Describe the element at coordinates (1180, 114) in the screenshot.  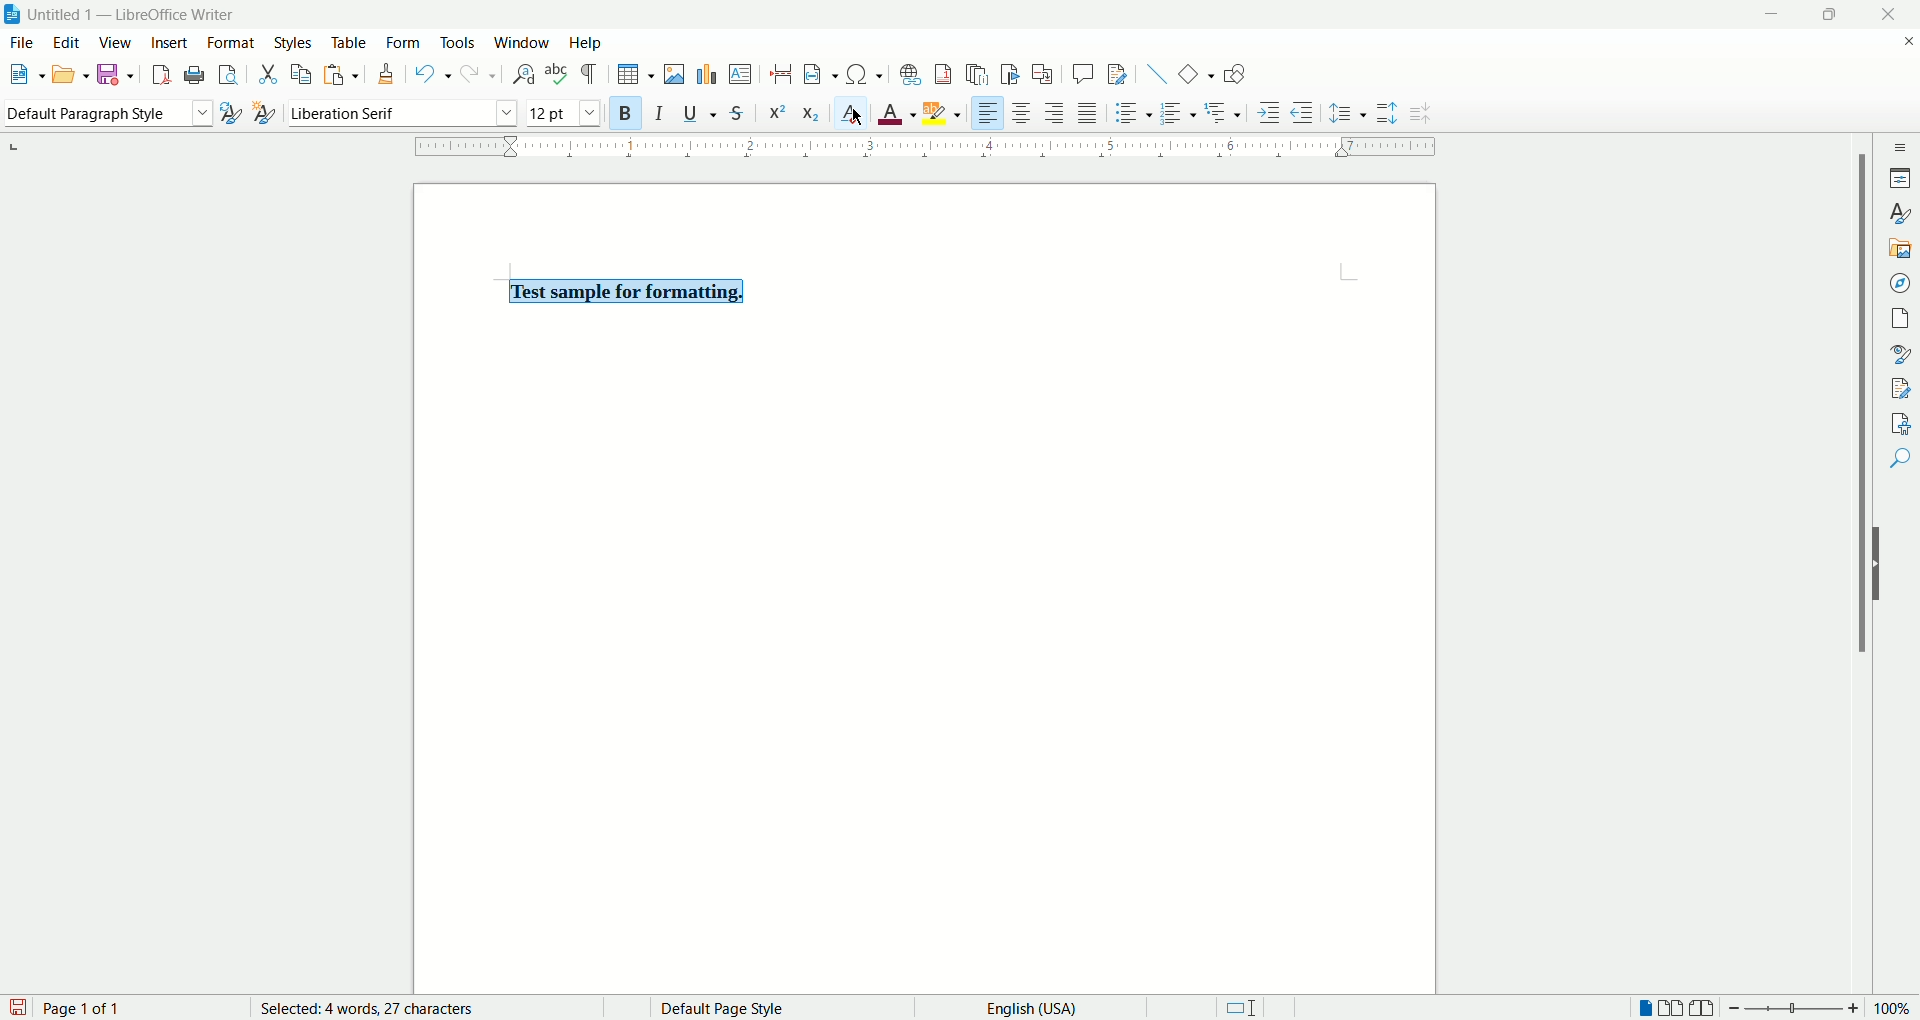
I see `ordered list` at that location.